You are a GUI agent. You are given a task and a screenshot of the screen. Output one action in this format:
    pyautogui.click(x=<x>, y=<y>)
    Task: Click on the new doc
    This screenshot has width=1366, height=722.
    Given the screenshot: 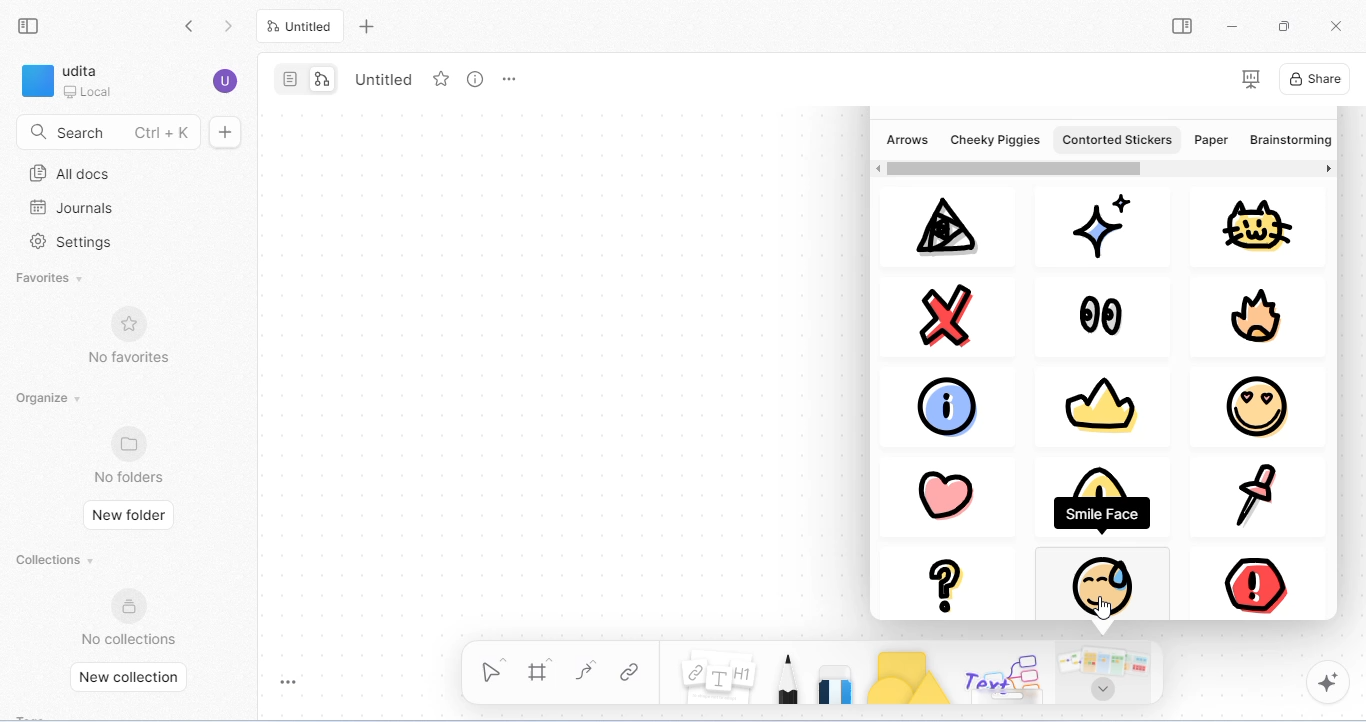 What is the action you would take?
    pyautogui.click(x=225, y=131)
    